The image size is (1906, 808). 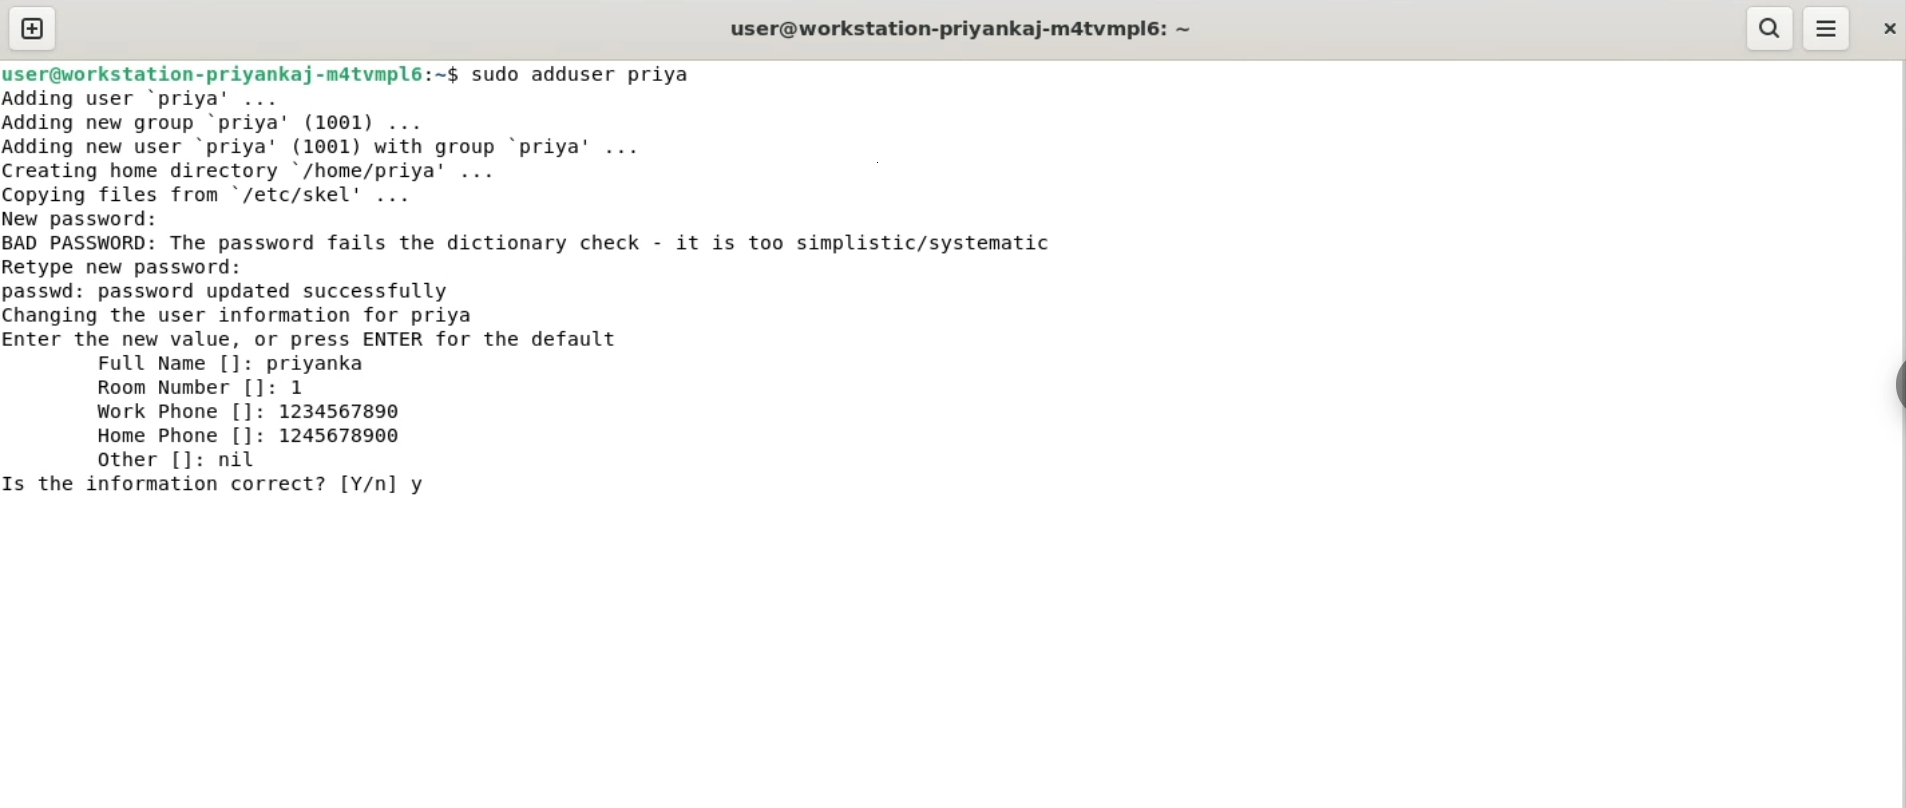 What do you see at coordinates (173, 459) in the screenshot?
I see `Other [1]: nil` at bounding box center [173, 459].